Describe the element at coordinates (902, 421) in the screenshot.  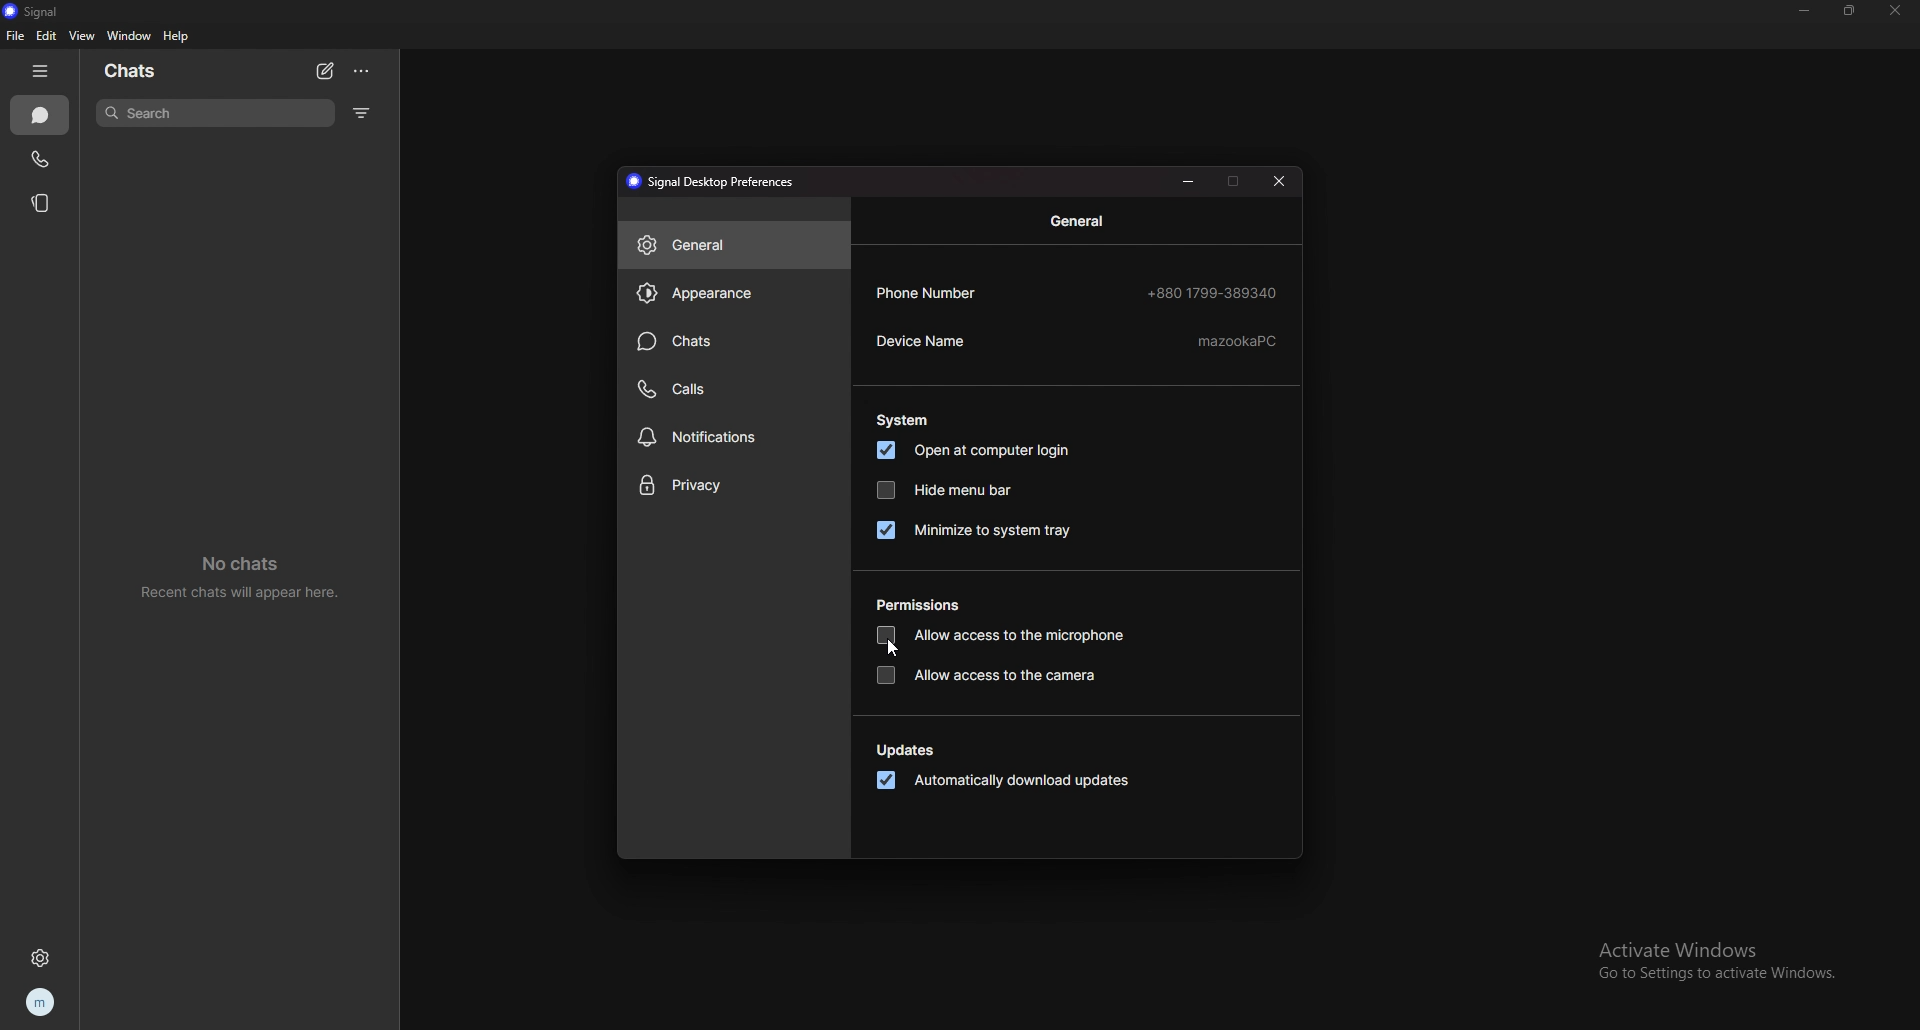
I see `system` at that location.